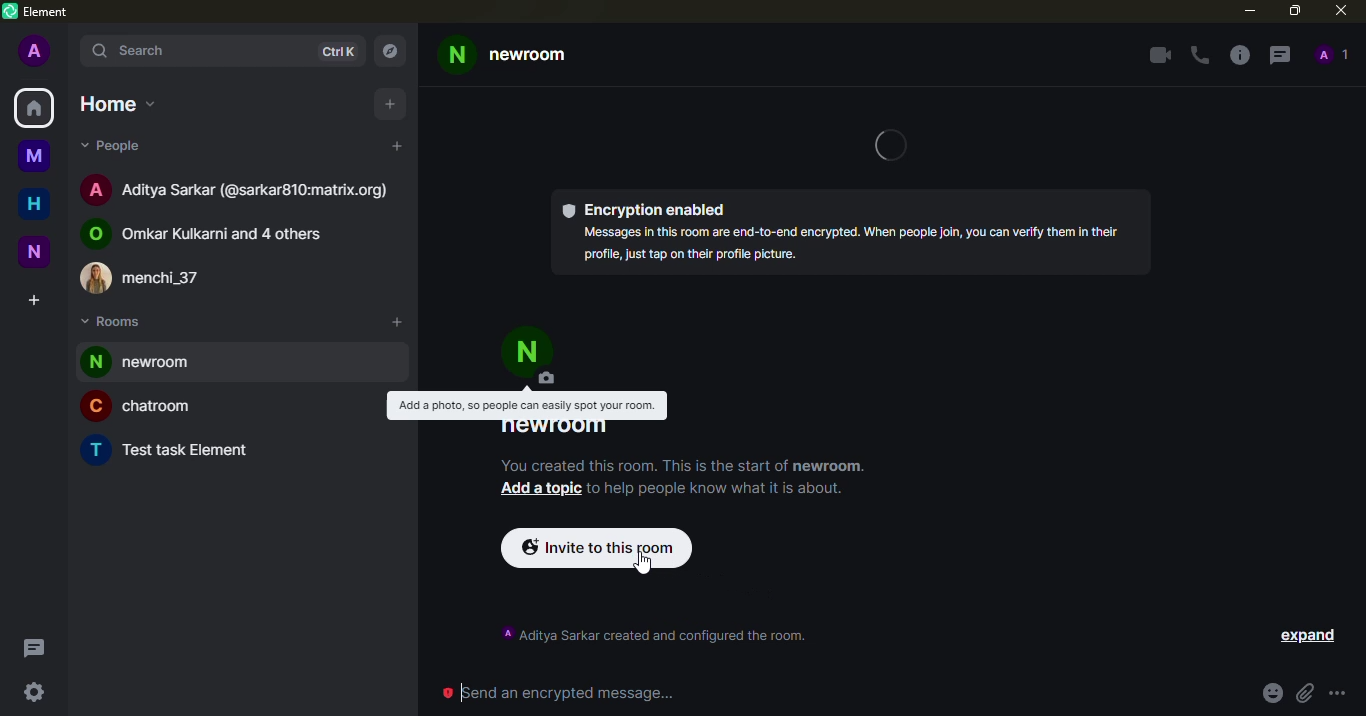  I want to click on ctrlK, so click(337, 52).